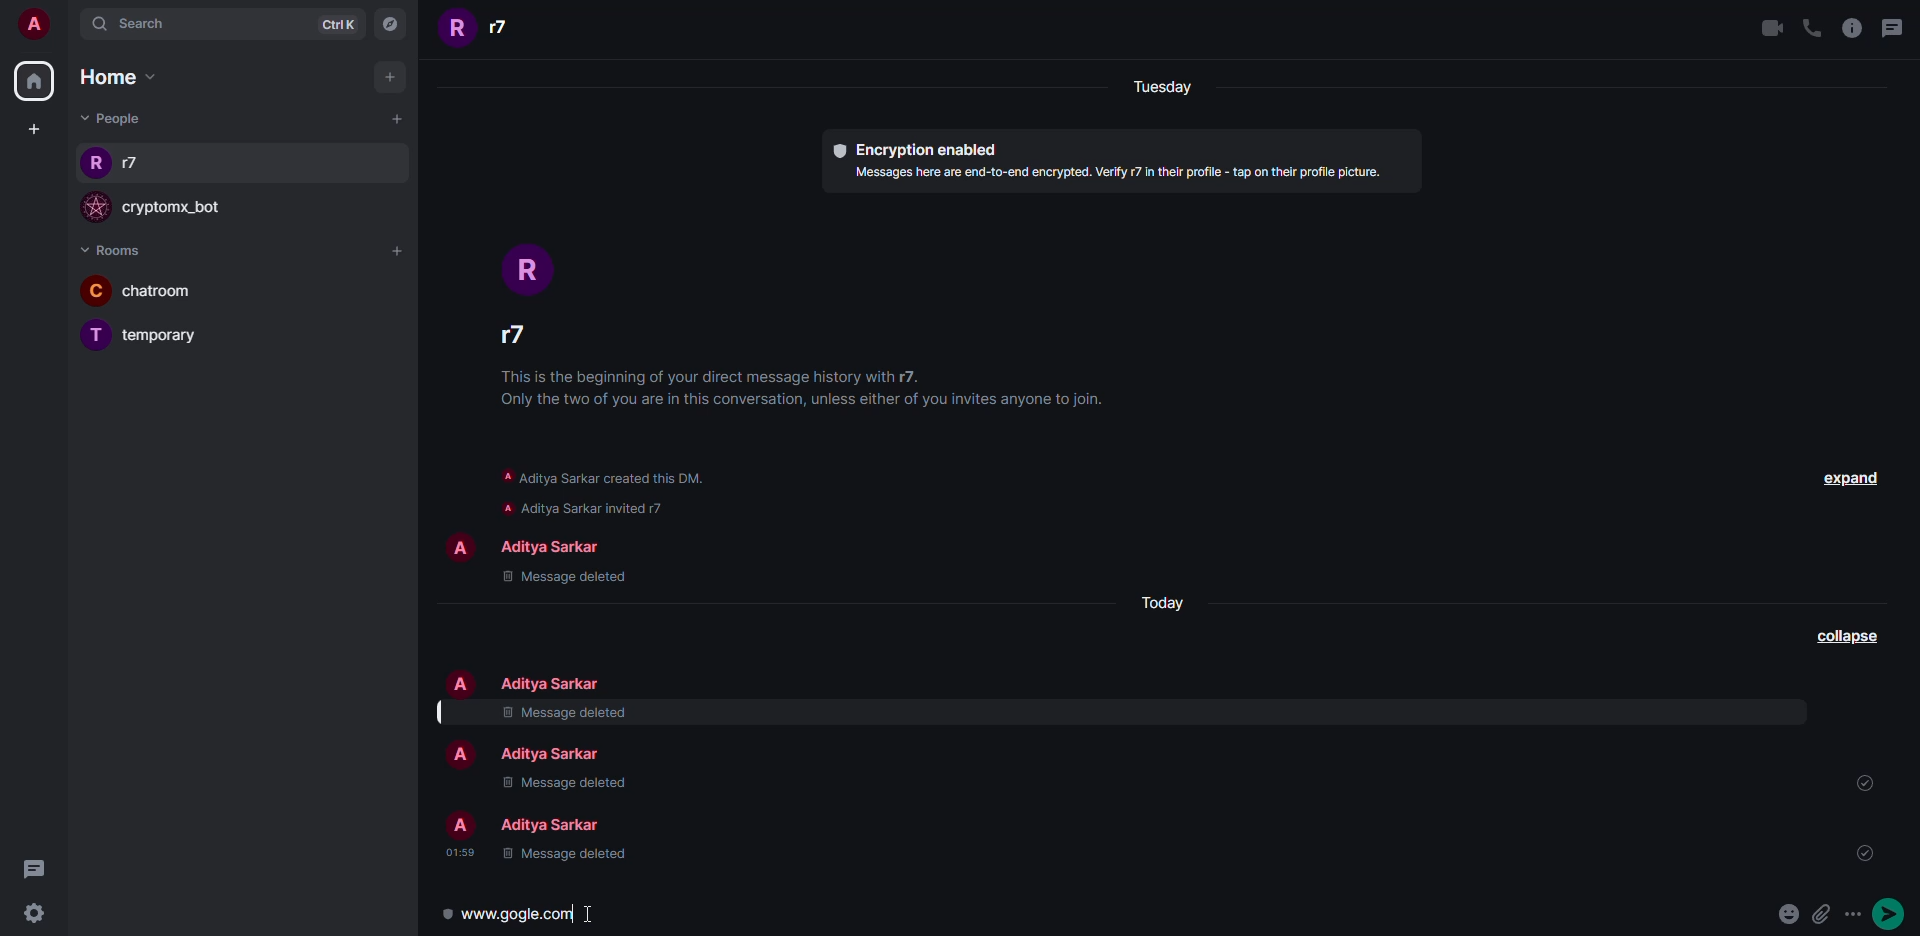  I want to click on sent, so click(1864, 783).